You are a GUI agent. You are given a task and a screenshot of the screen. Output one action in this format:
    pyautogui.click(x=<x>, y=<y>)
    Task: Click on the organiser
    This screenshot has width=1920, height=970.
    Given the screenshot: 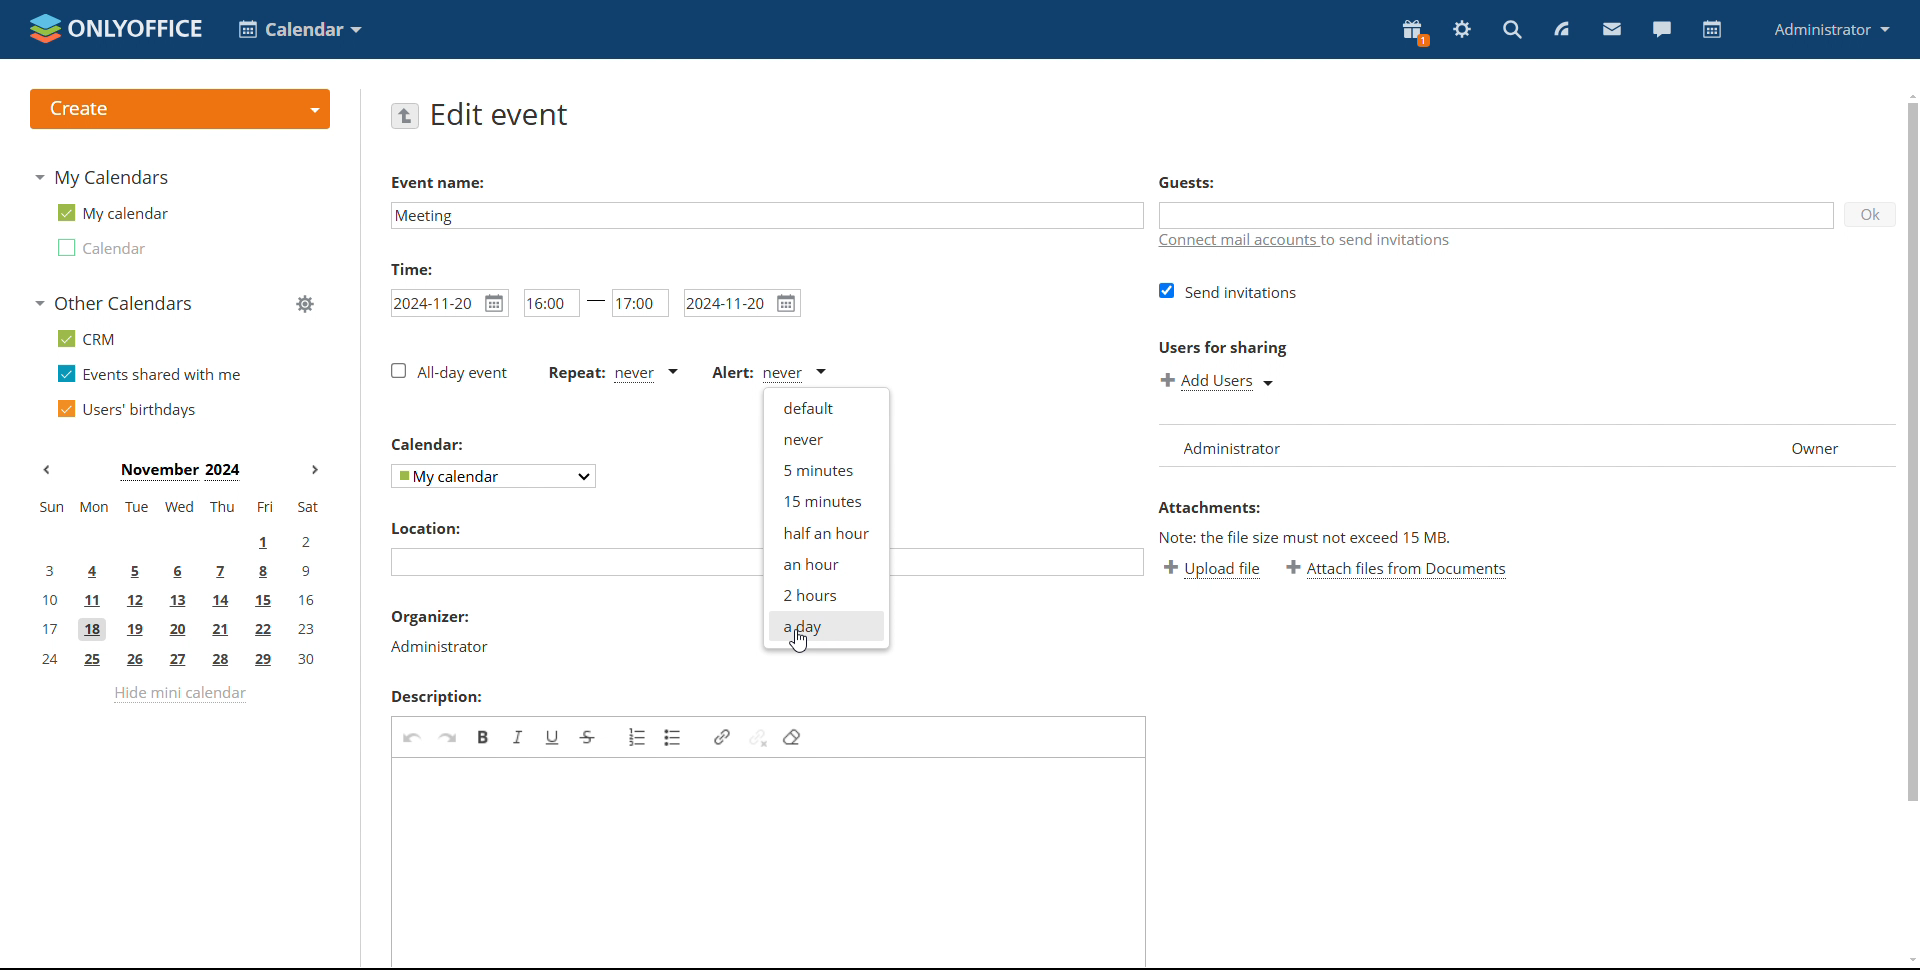 What is the action you would take?
    pyautogui.click(x=431, y=616)
    